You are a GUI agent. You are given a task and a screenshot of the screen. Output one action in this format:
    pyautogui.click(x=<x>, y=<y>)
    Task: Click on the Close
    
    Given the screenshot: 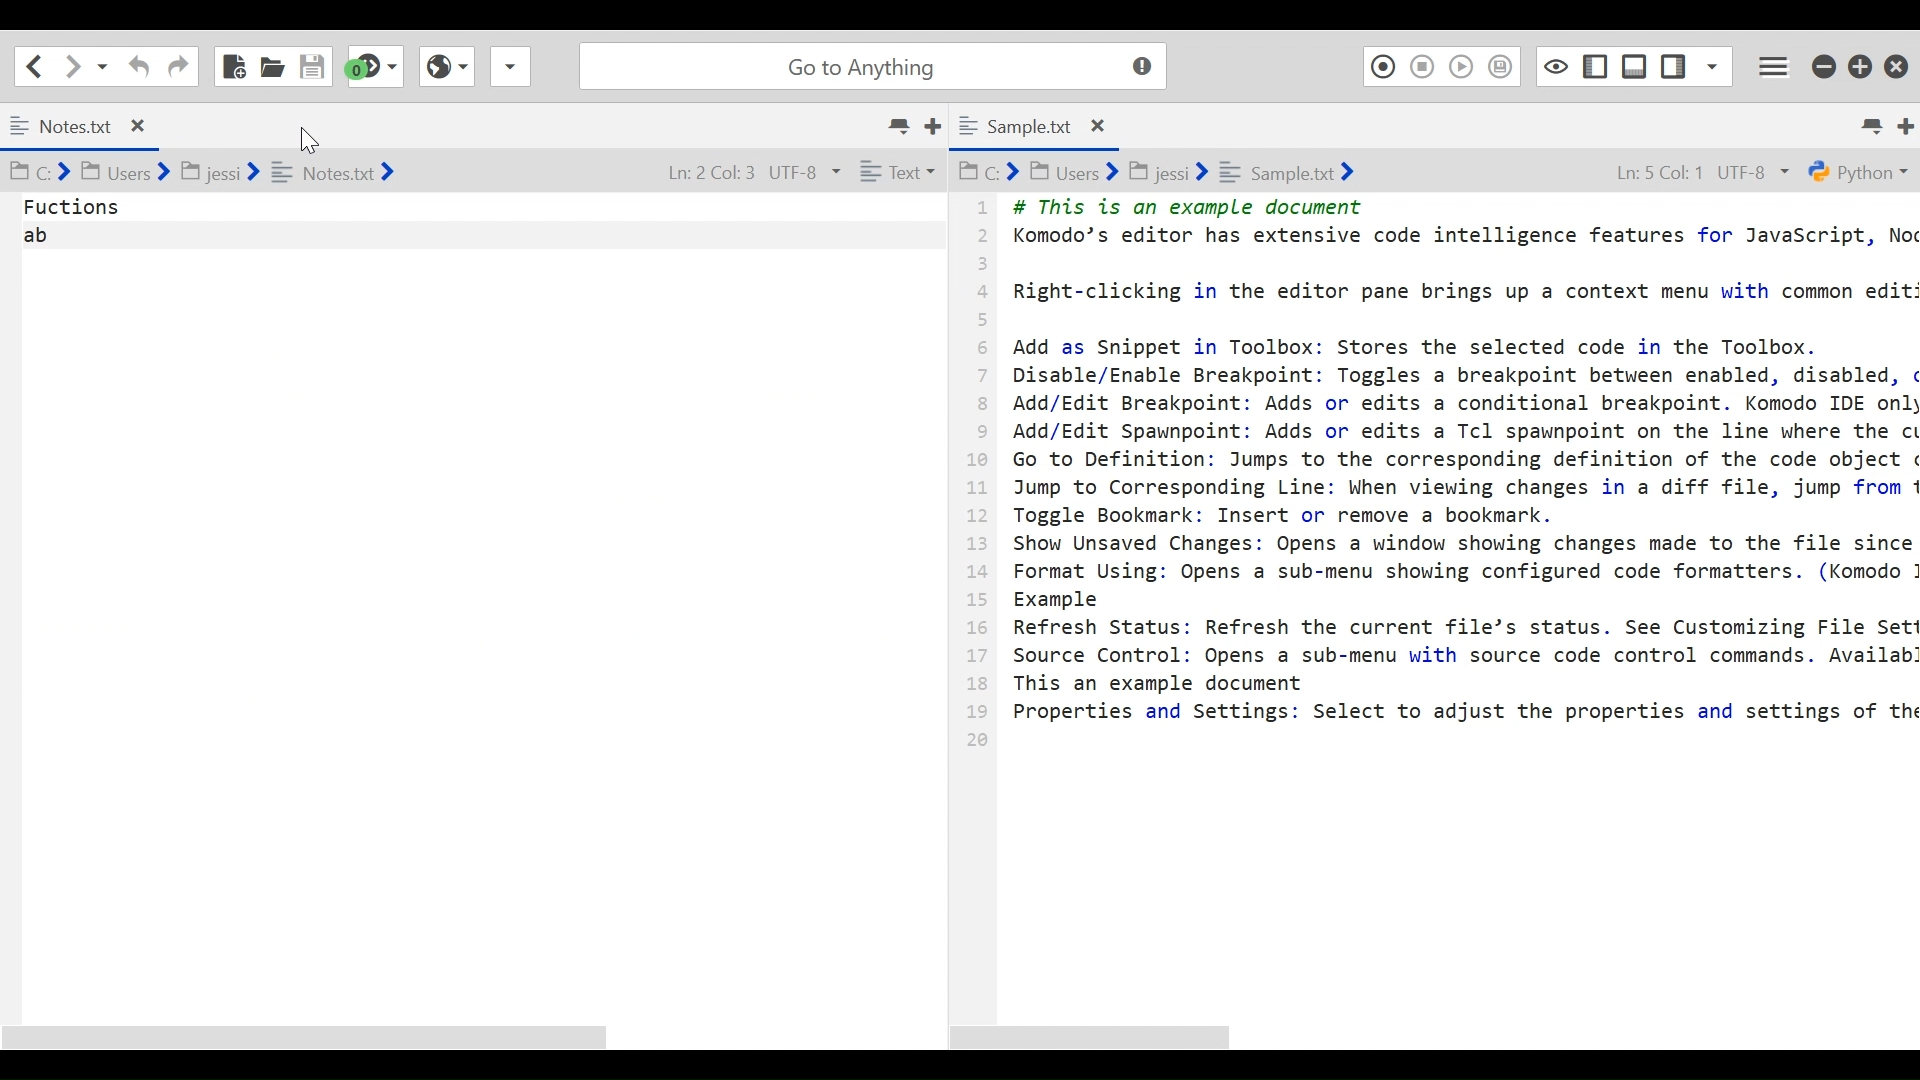 What is the action you would take?
    pyautogui.click(x=1897, y=67)
    